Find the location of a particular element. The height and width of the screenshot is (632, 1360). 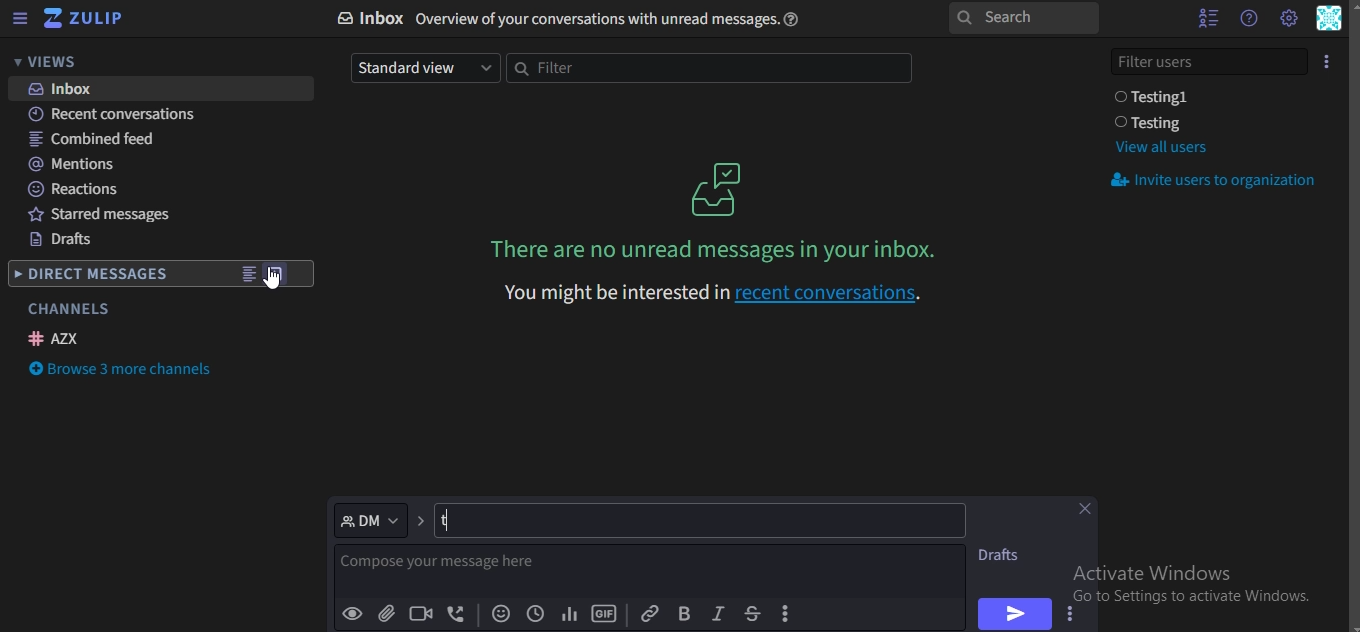

view all users is located at coordinates (1160, 147).